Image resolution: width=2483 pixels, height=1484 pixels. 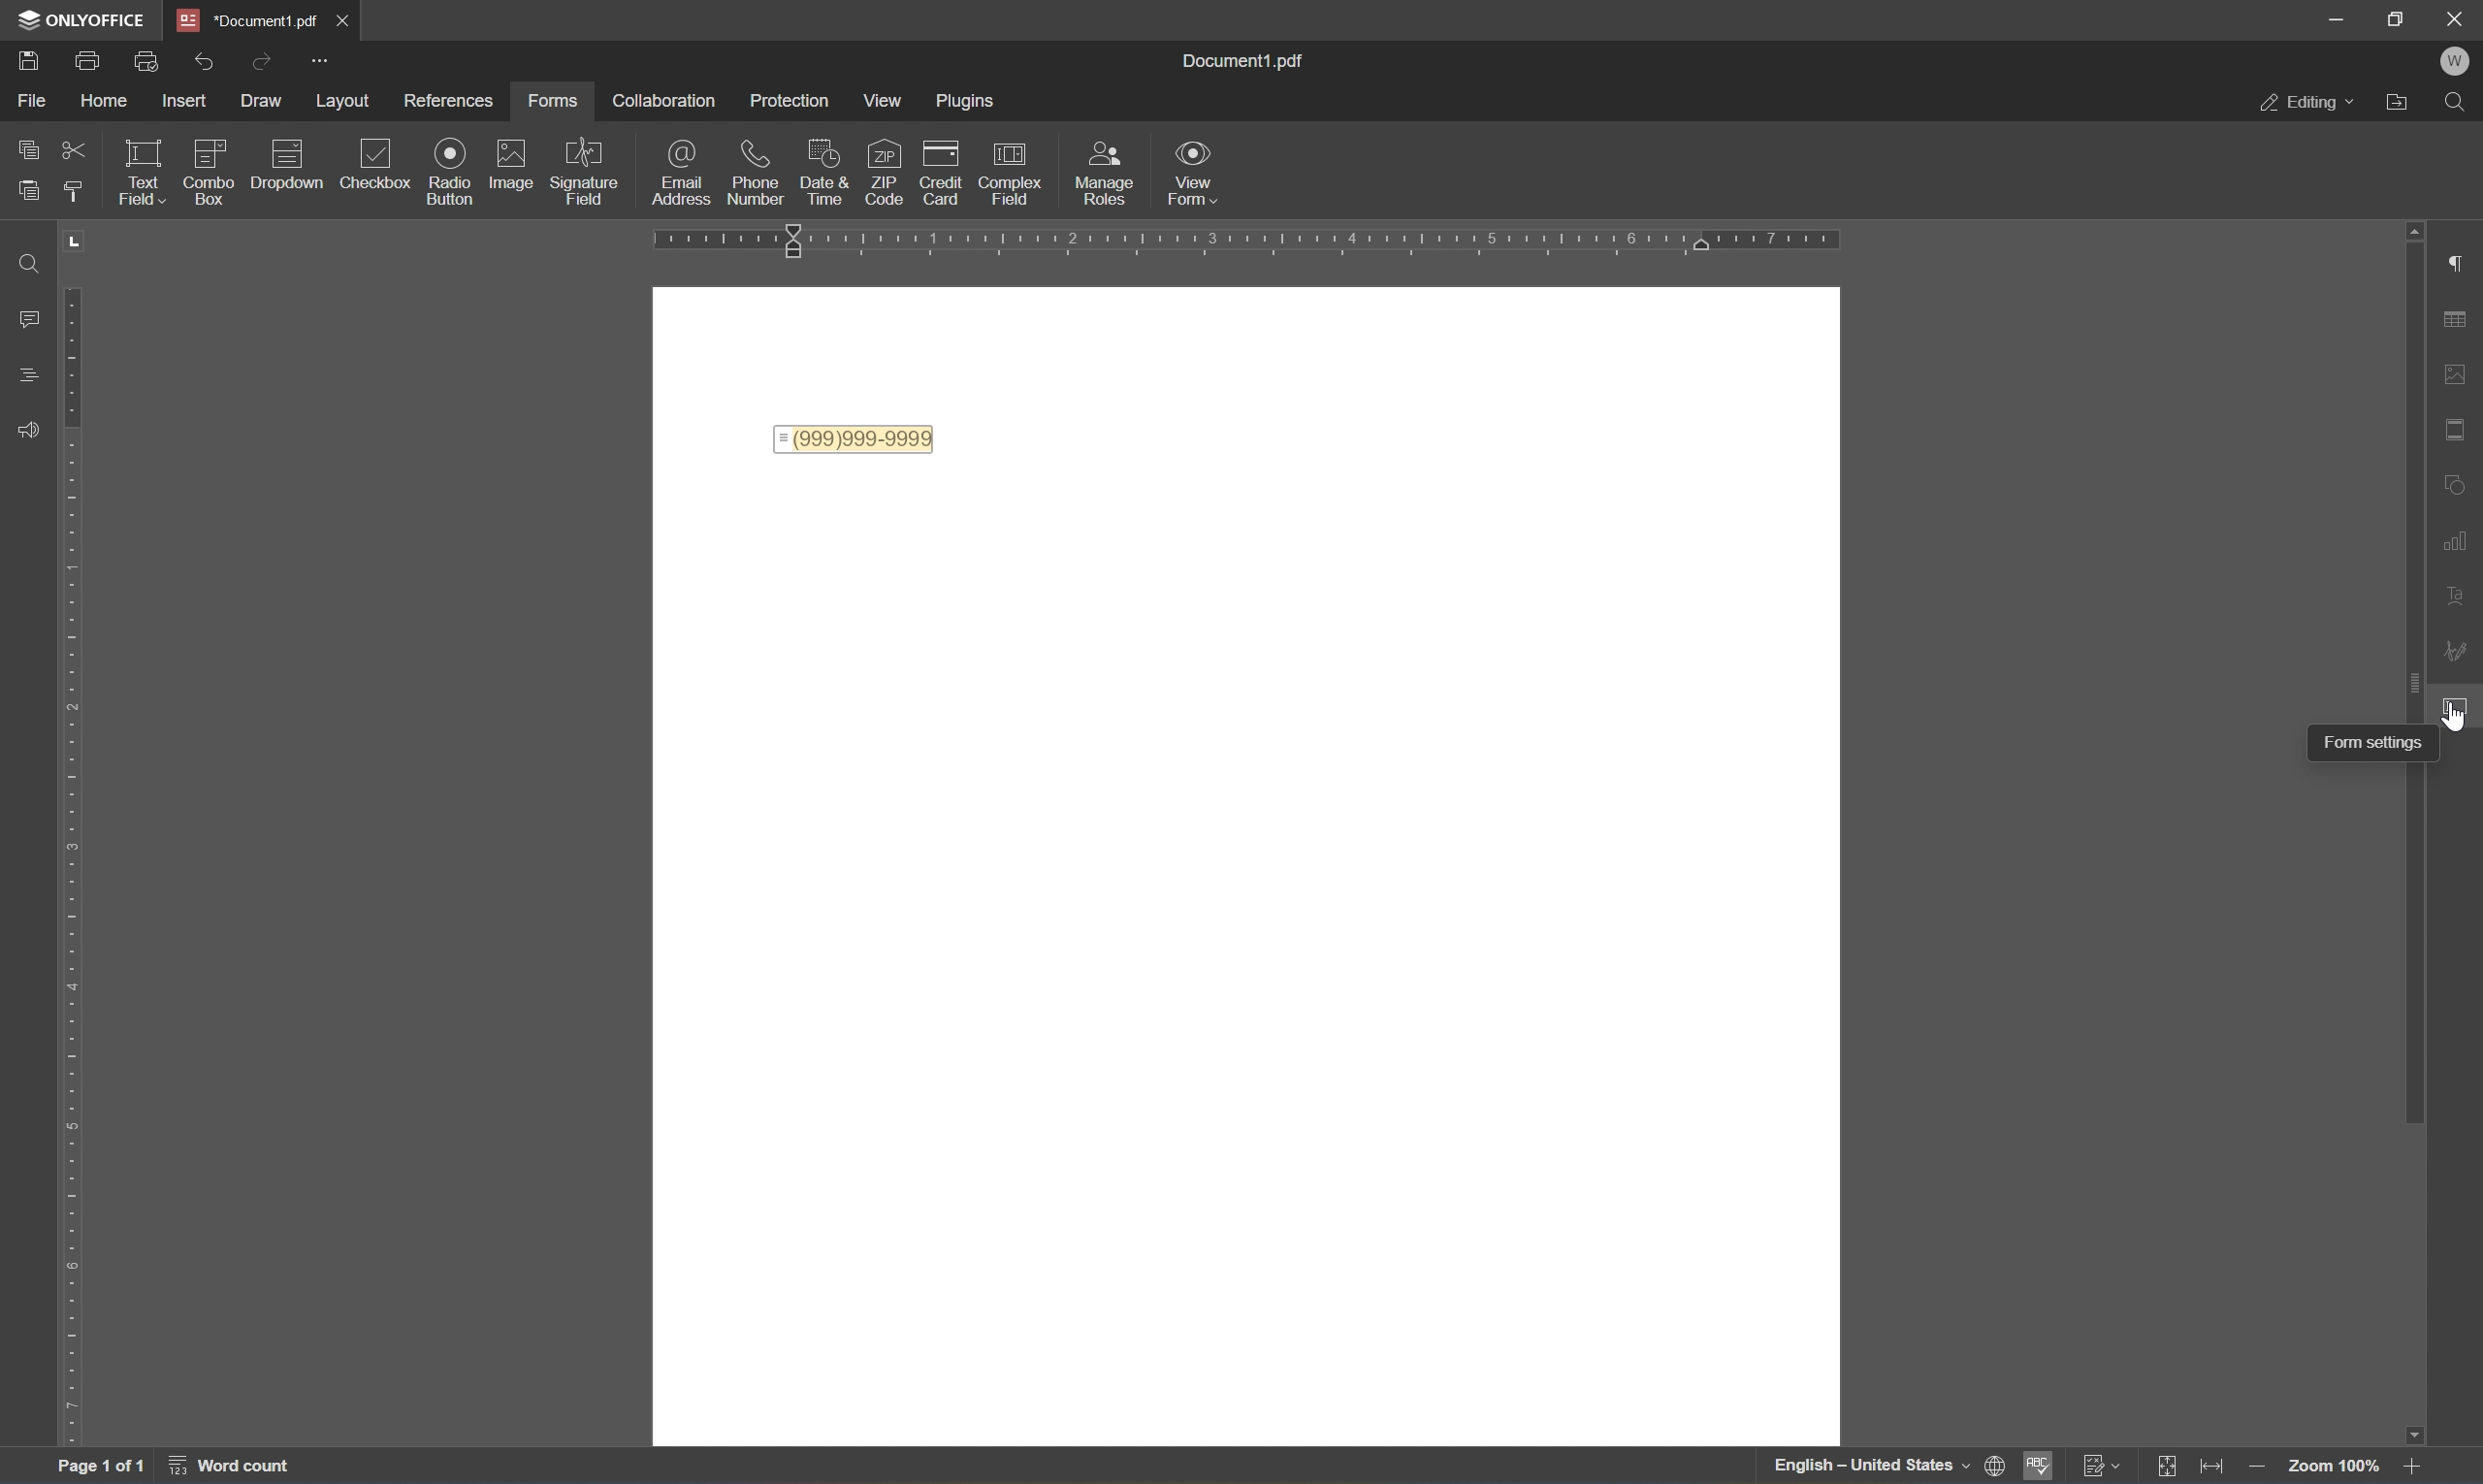 I want to click on fit to page, so click(x=2174, y=1466).